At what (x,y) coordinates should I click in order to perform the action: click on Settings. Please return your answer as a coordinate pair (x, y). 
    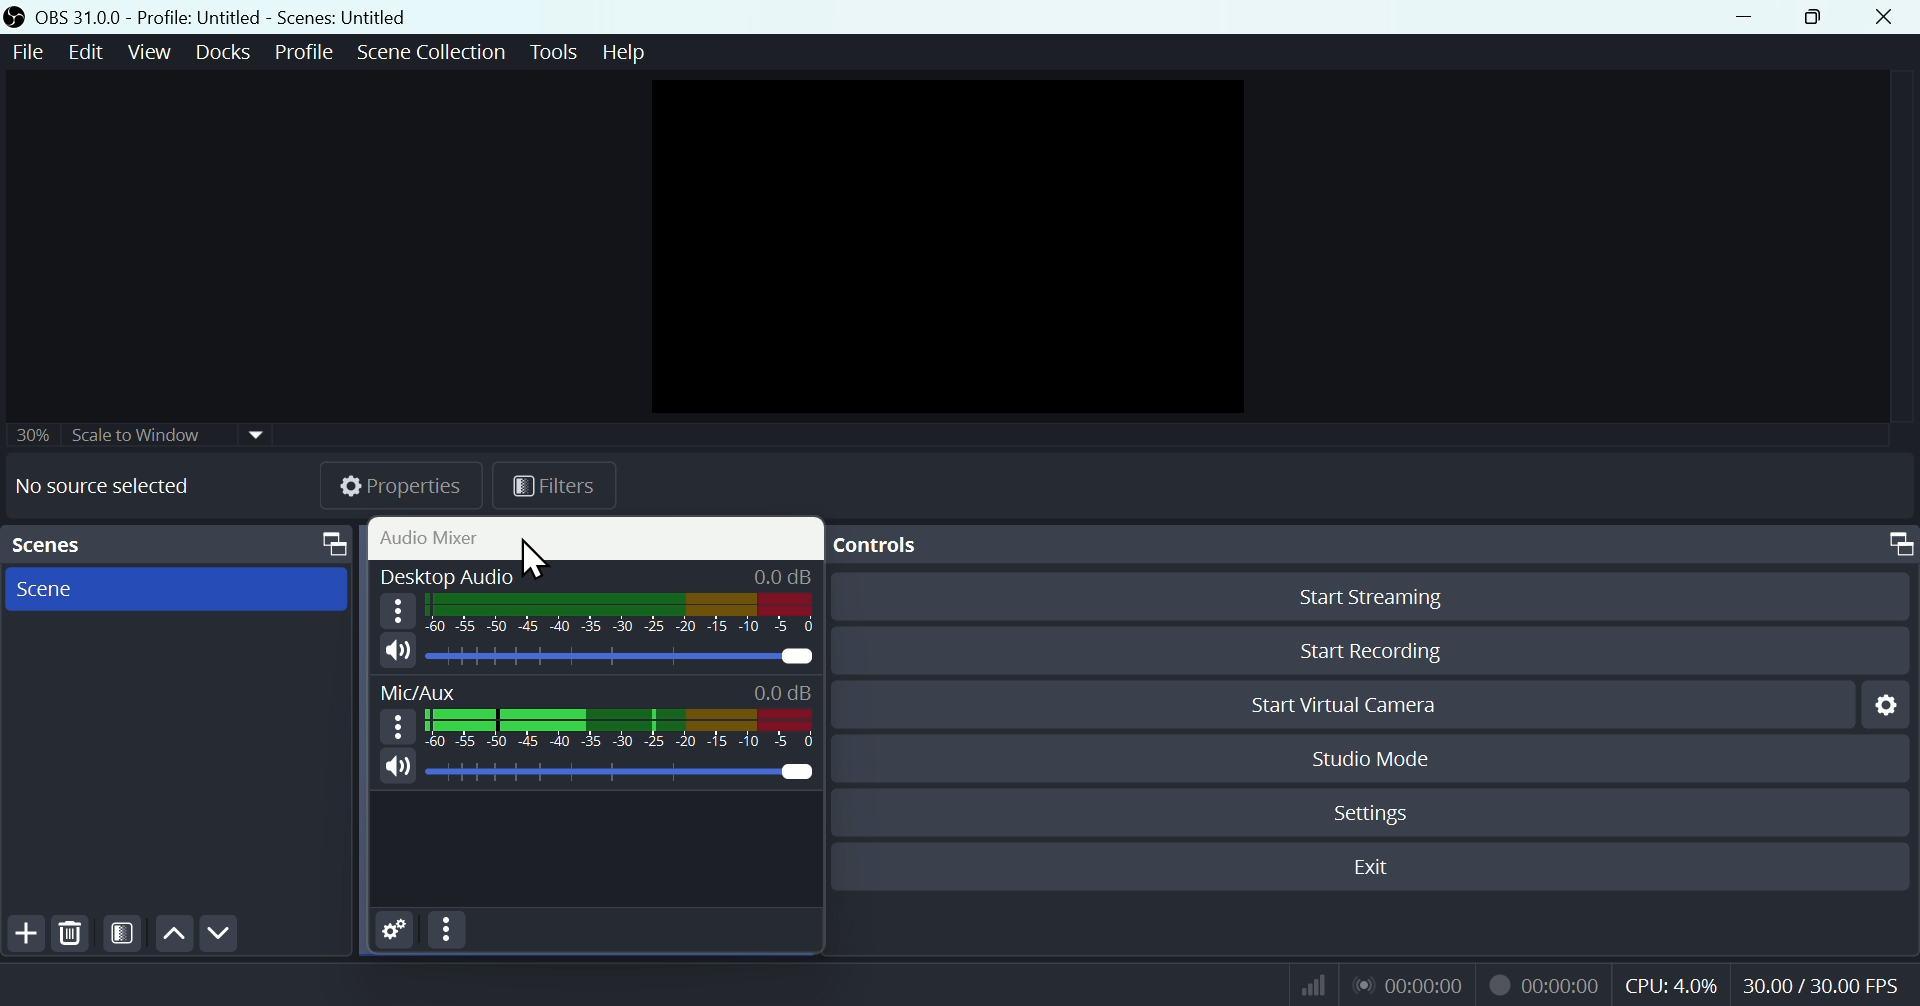
    Looking at the image, I should click on (1890, 704).